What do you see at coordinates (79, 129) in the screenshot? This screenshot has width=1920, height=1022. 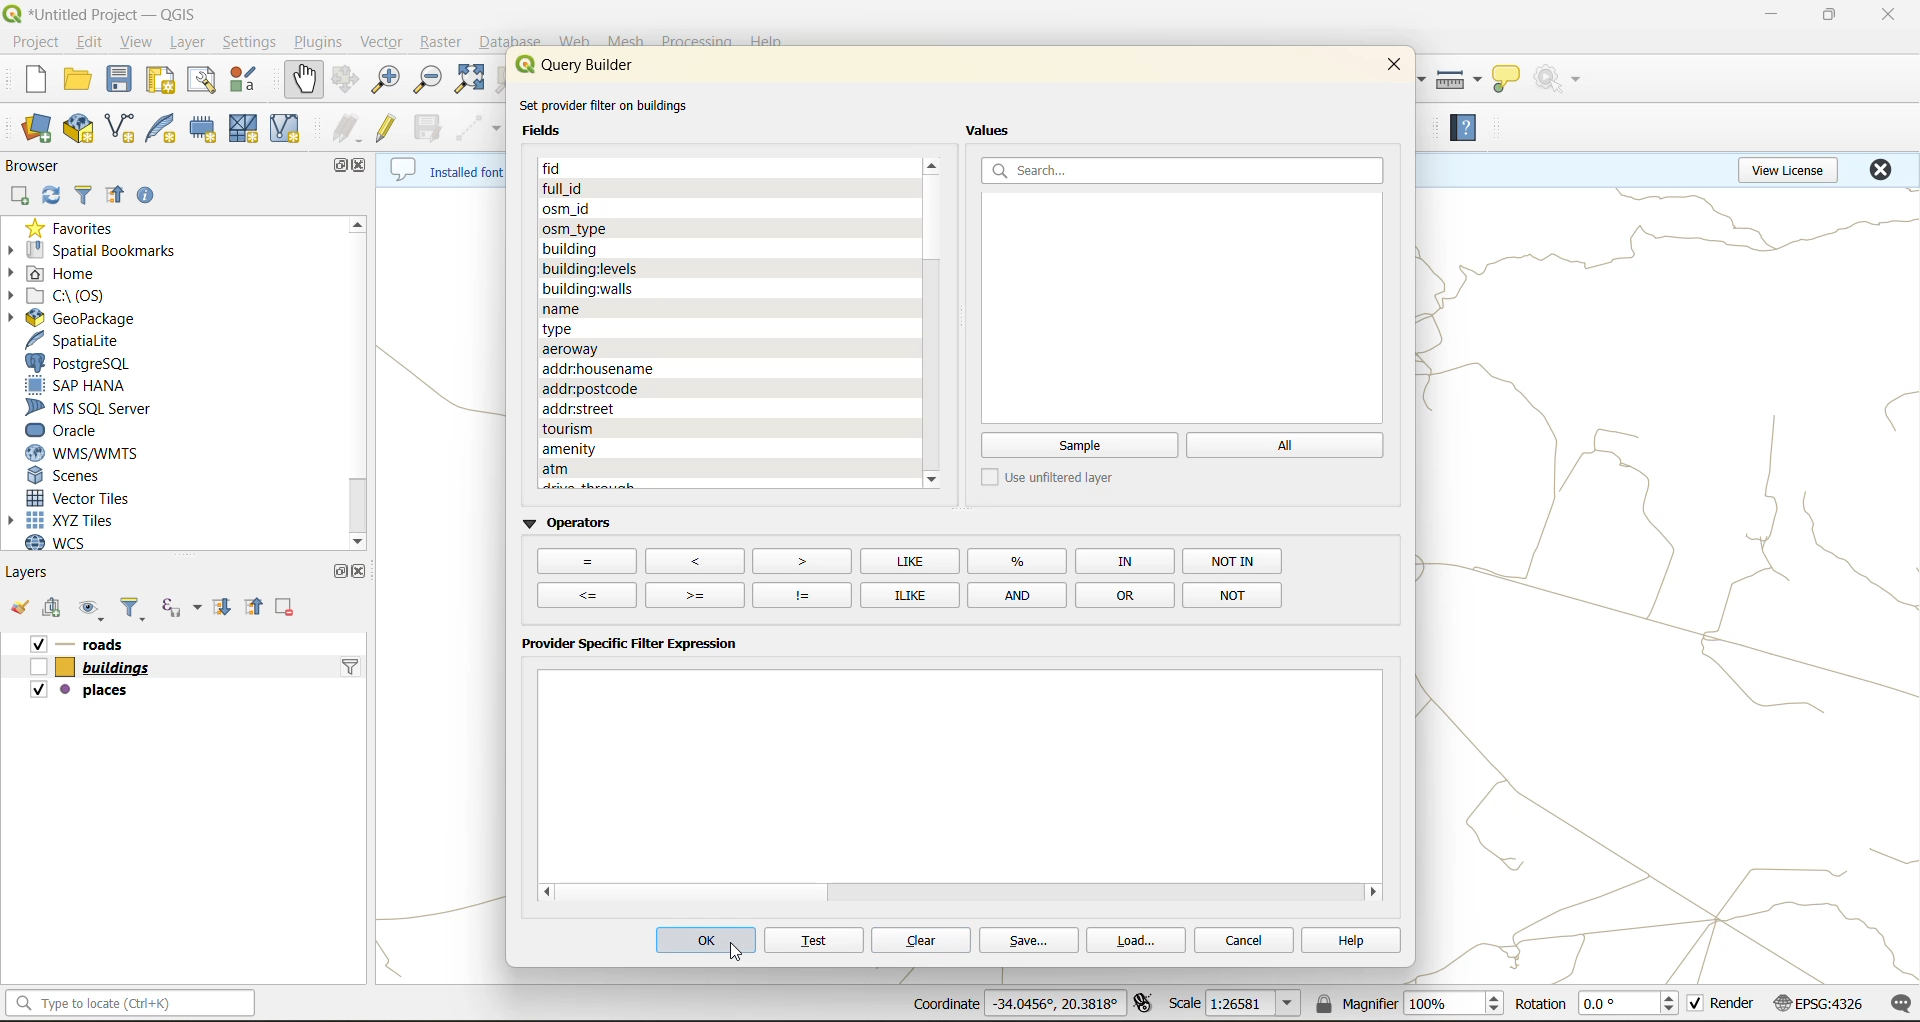 I see `new geopackage layer` at bounding box center [79, 129].